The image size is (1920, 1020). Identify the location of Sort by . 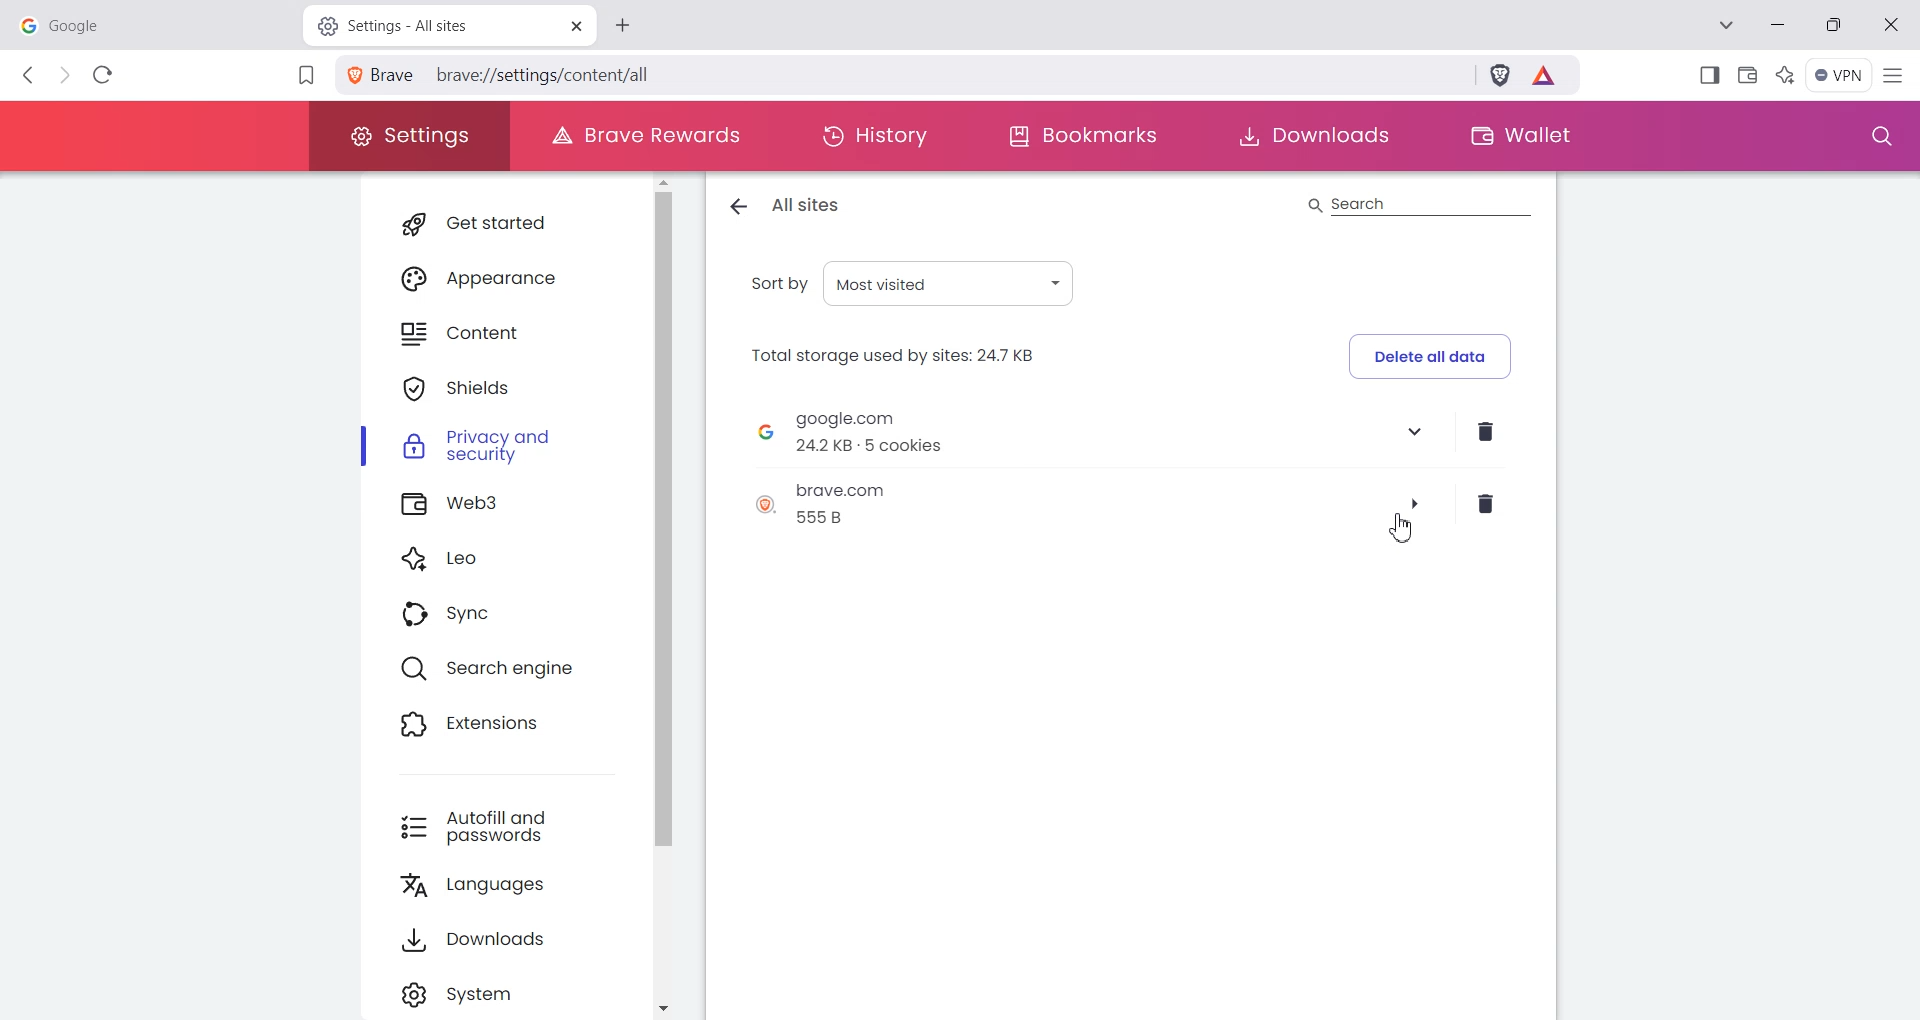
(915, 285).